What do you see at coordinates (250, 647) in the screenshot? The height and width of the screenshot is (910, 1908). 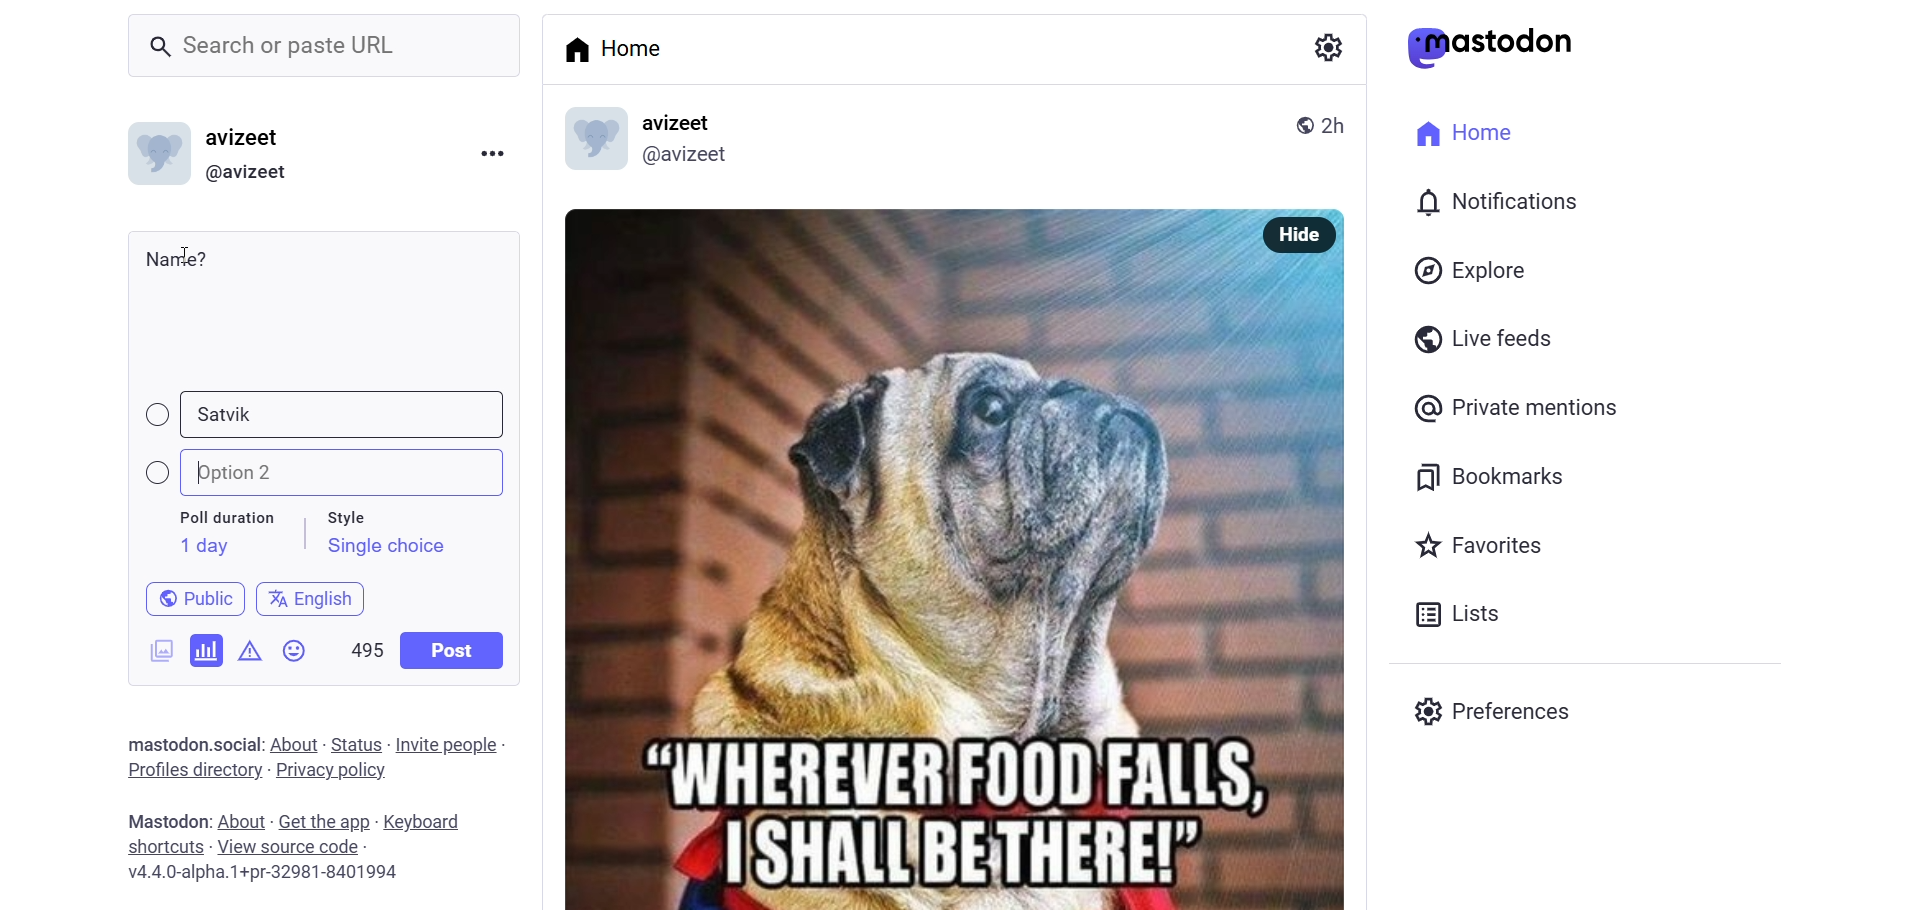 I see `content warning` at bounding box center [250, 647].